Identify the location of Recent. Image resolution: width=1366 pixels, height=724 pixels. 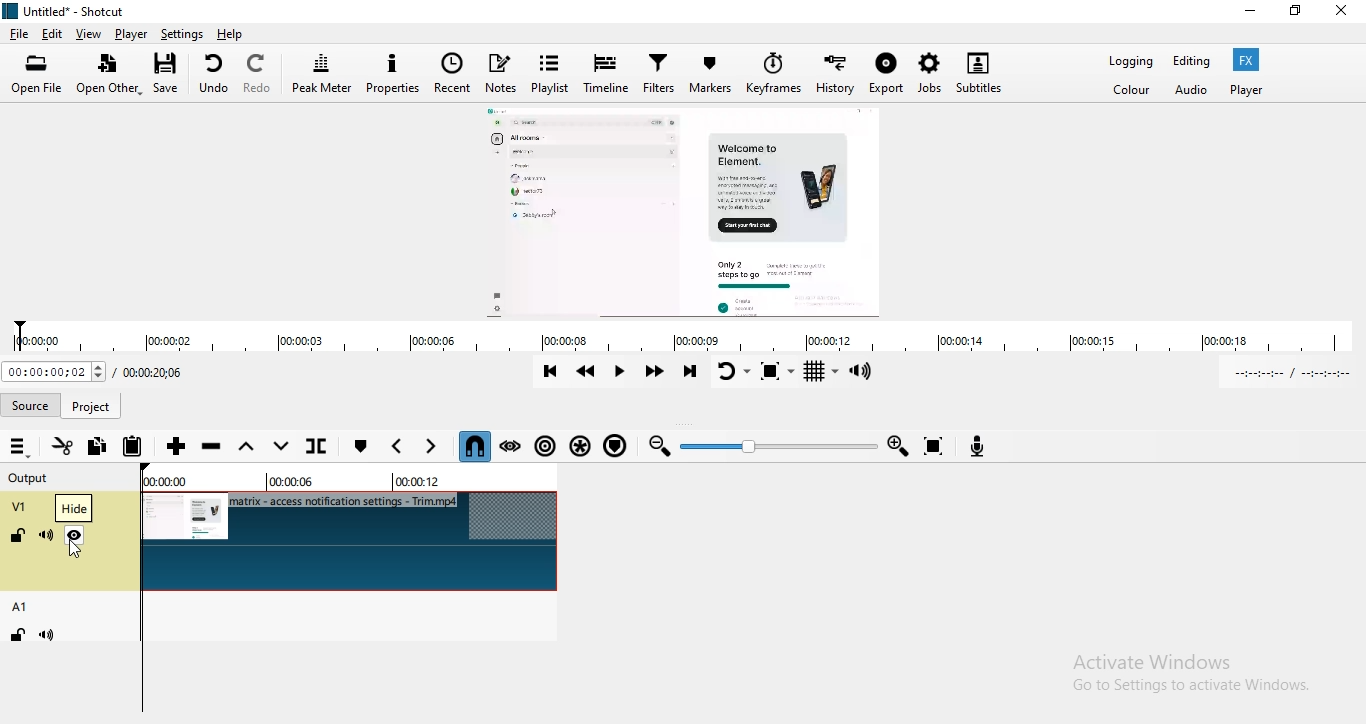
(453, 75).